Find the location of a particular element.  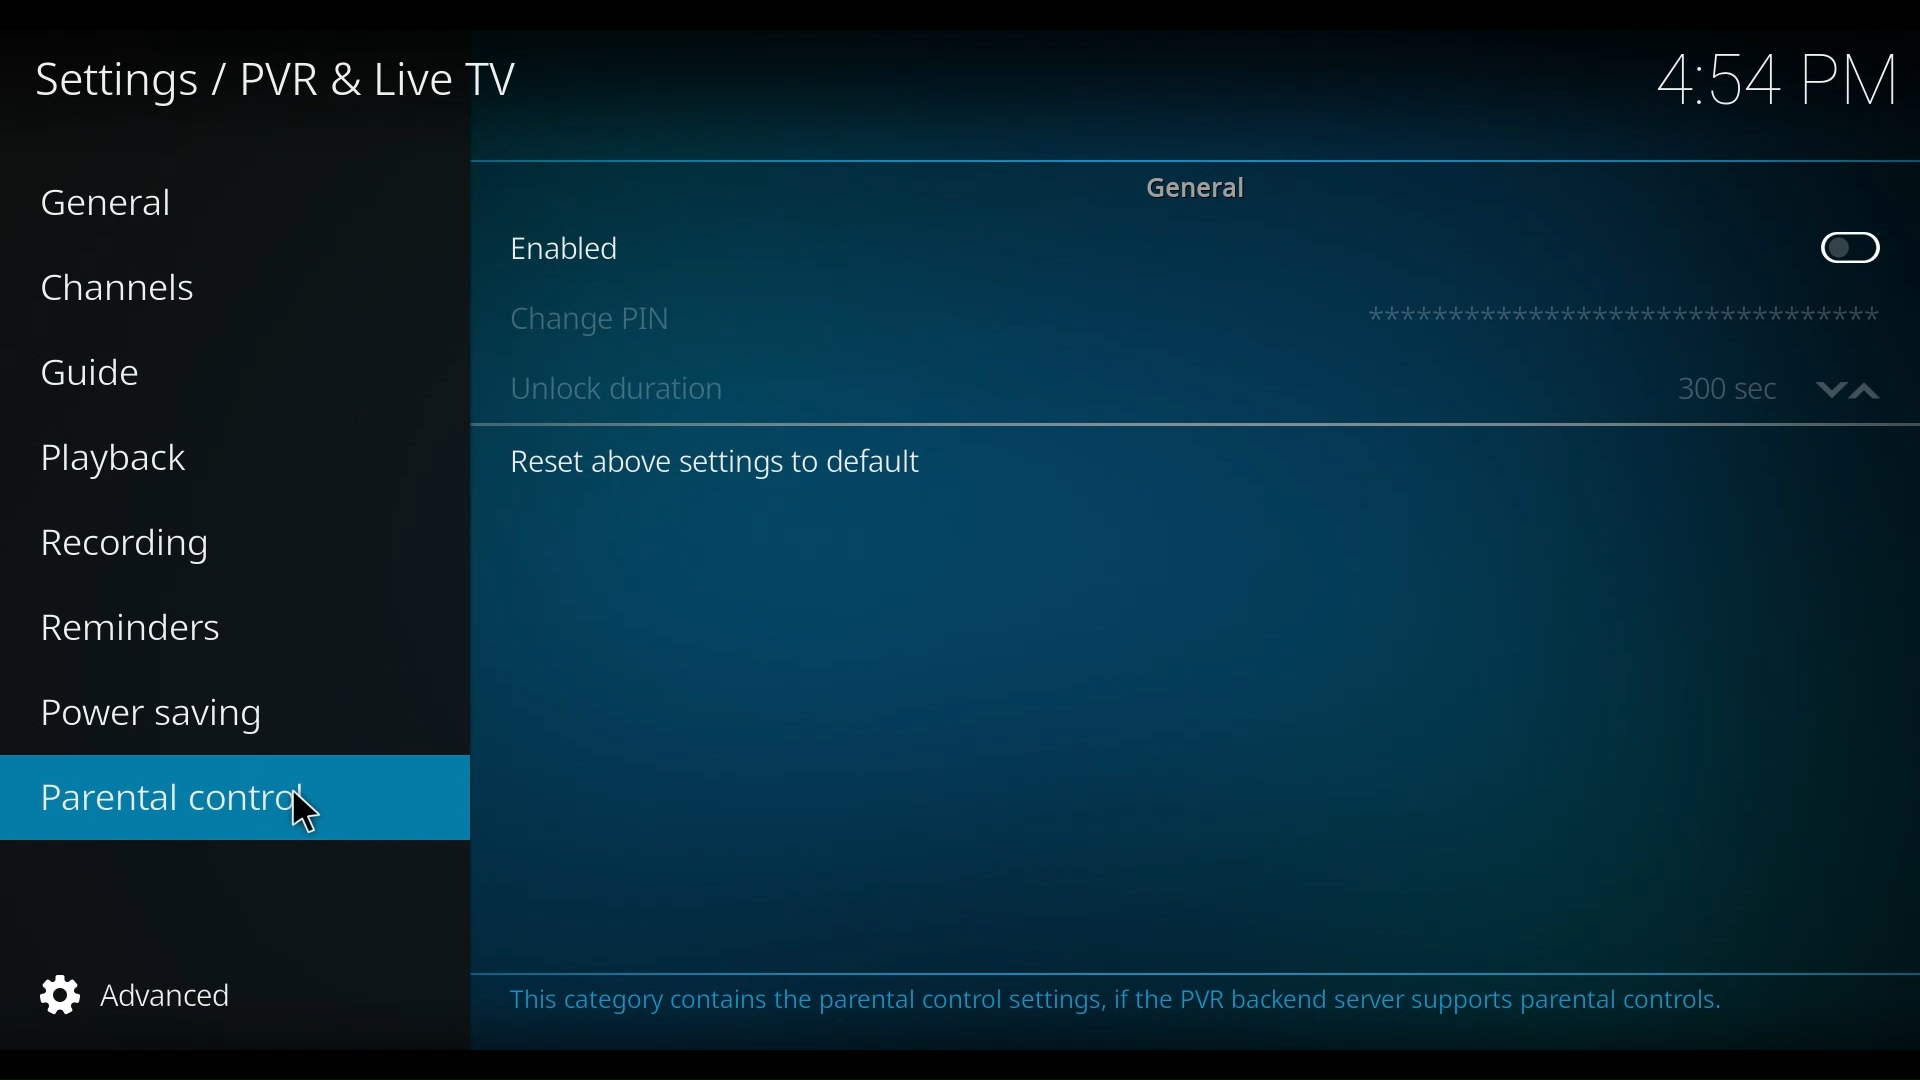

General is located at coordinates (1195, 187).